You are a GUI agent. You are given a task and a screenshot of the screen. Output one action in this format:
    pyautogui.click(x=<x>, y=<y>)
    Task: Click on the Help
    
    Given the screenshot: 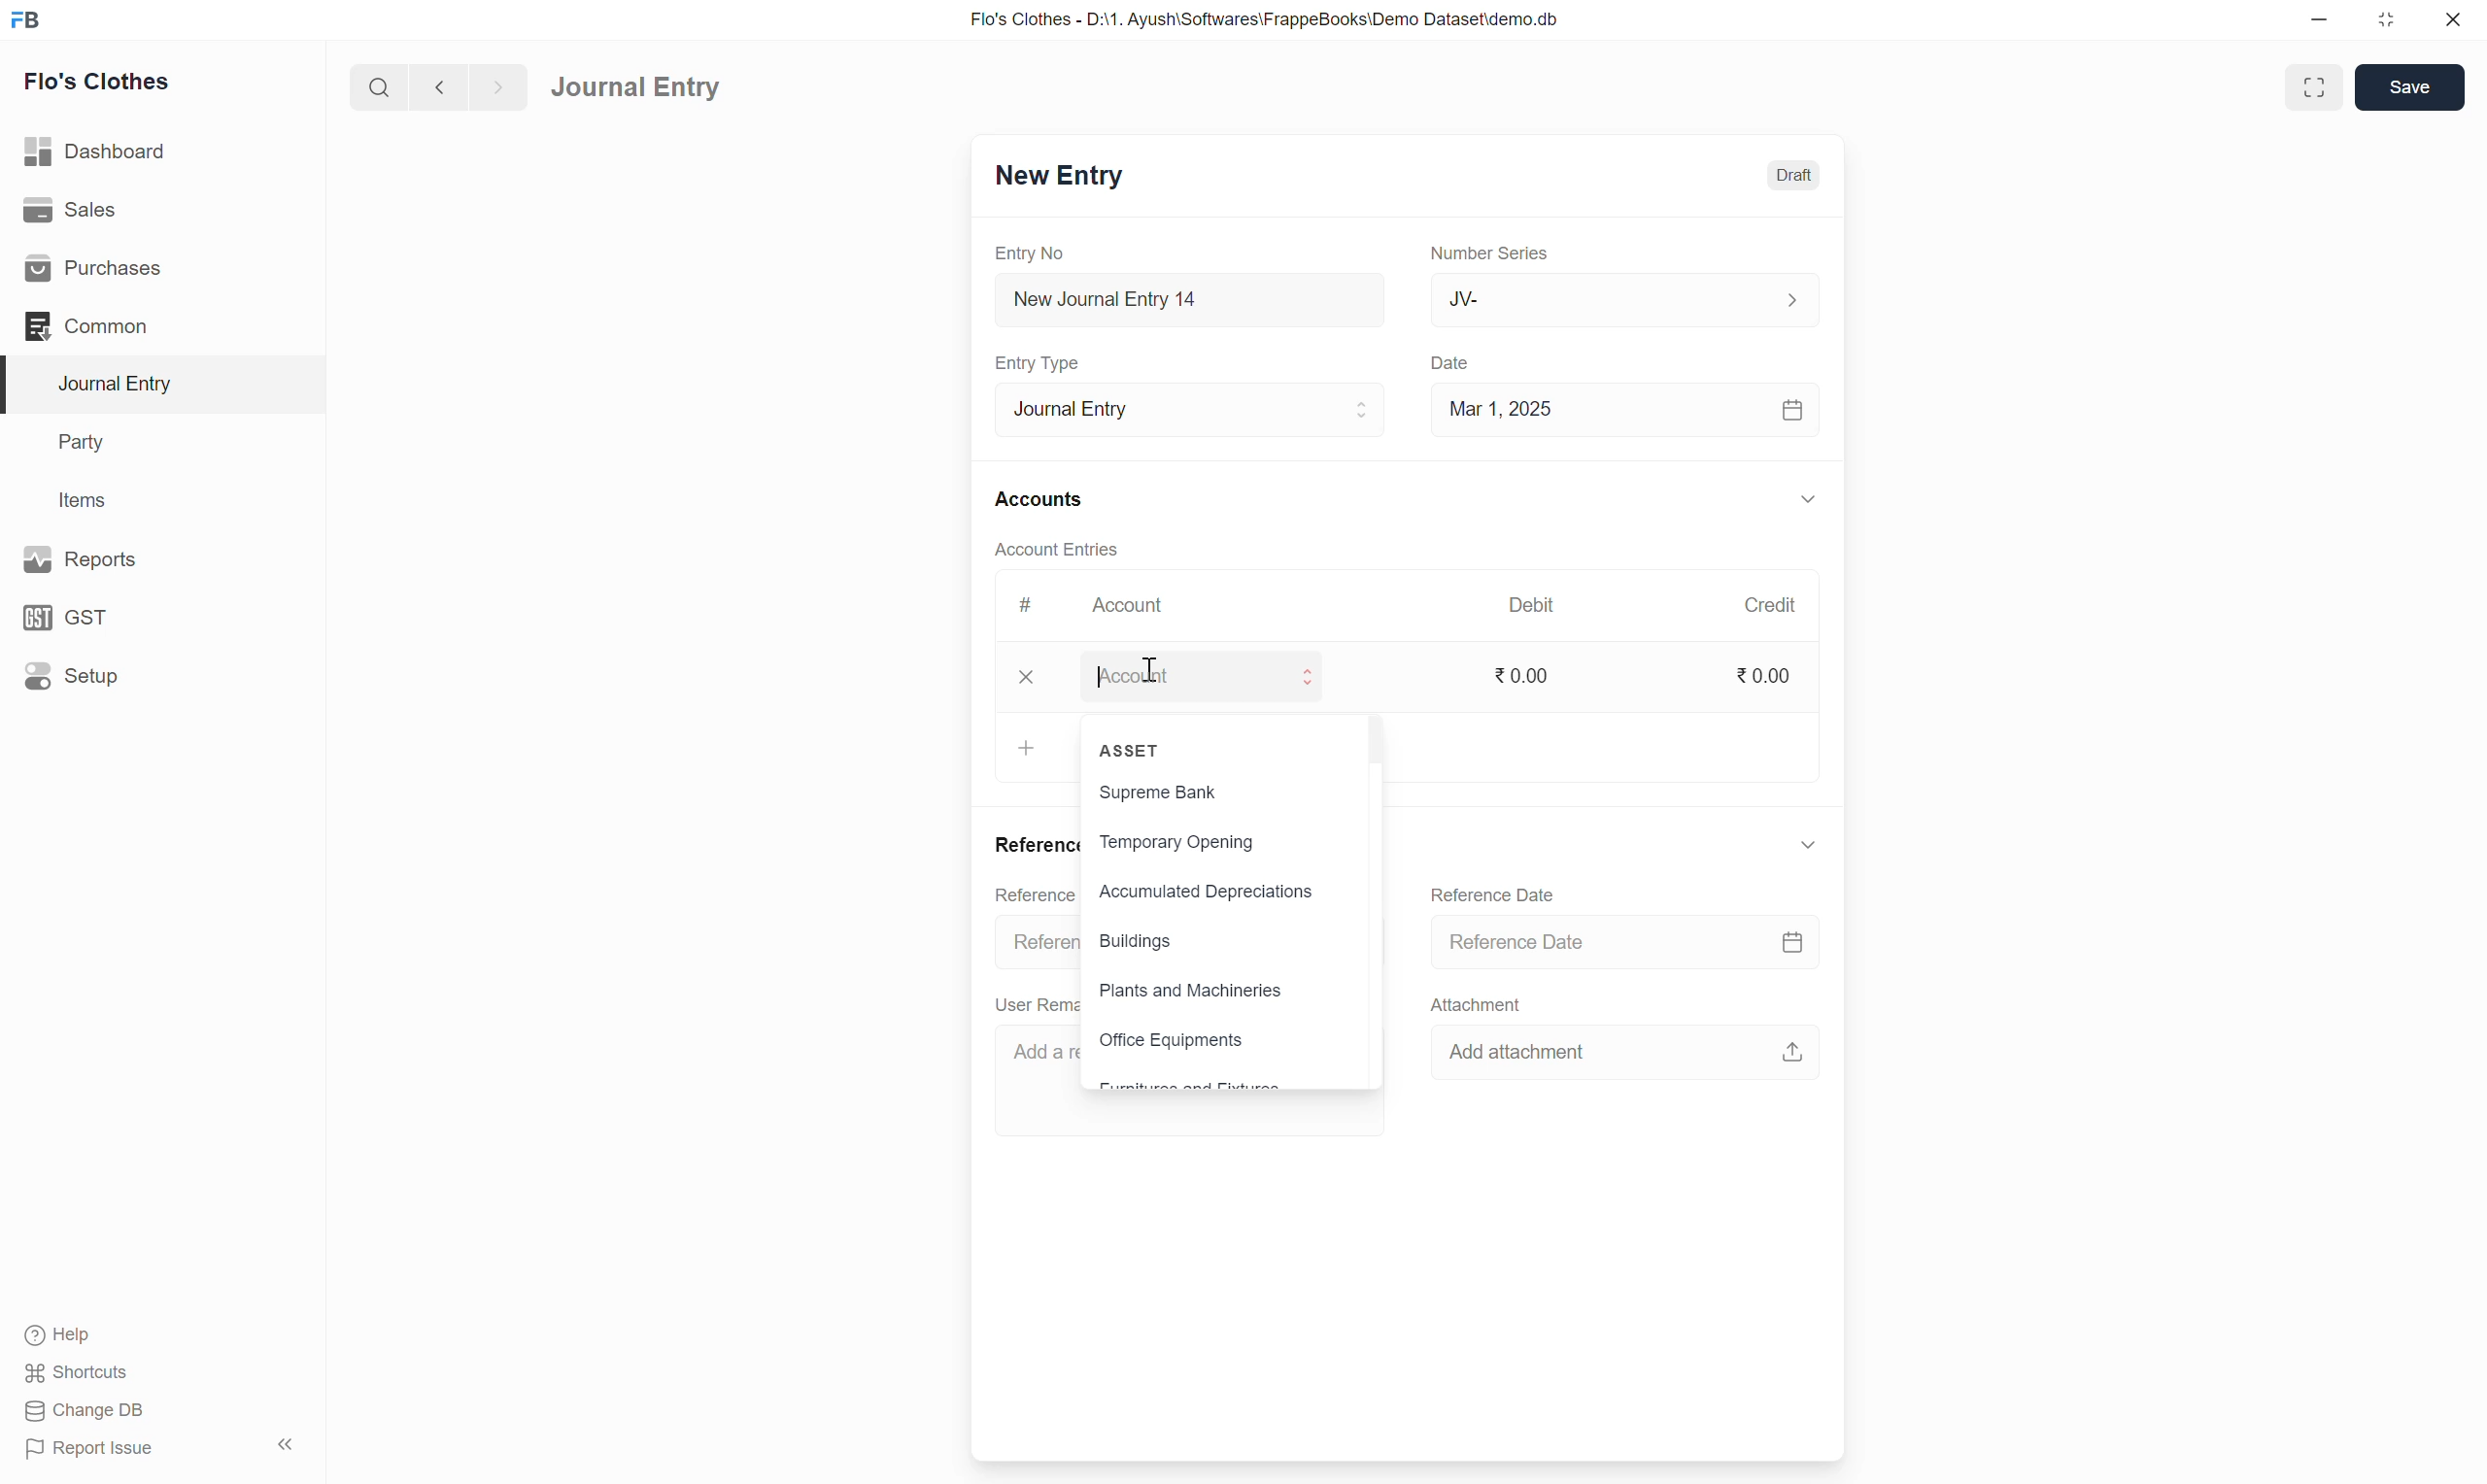 What is the action you would take?
    pyautogui.click(x=63, y=1336)
    